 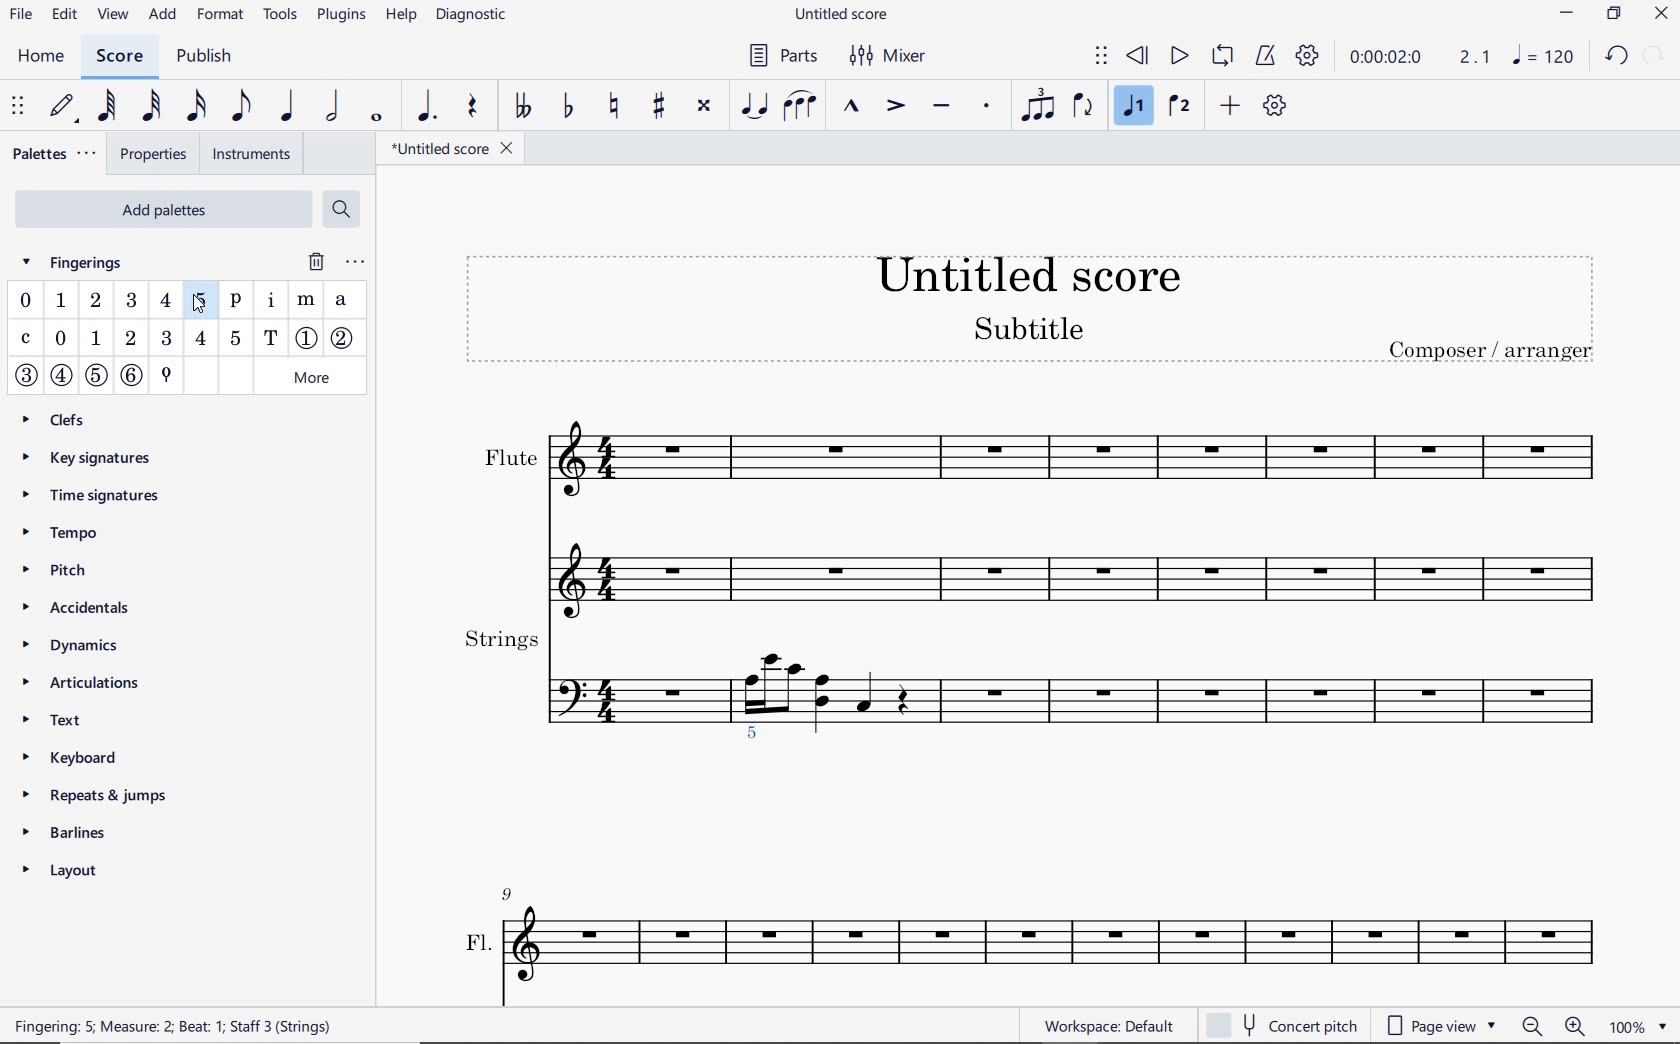 What do you see at coordinates (133, 375) in the screenshot?
I see `STRING NUMBER 6` at bounding box center [133, 375].